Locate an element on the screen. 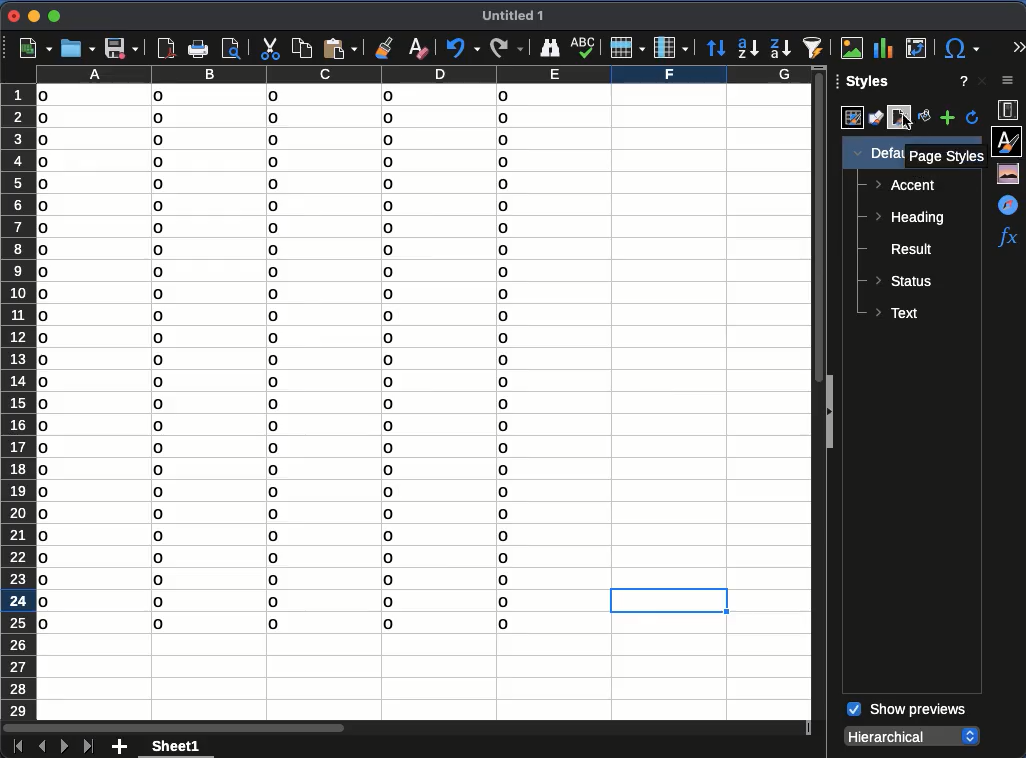 The width and height of the screenshot is (1026, 758). clear formatting is located at coordinates (420, 47).